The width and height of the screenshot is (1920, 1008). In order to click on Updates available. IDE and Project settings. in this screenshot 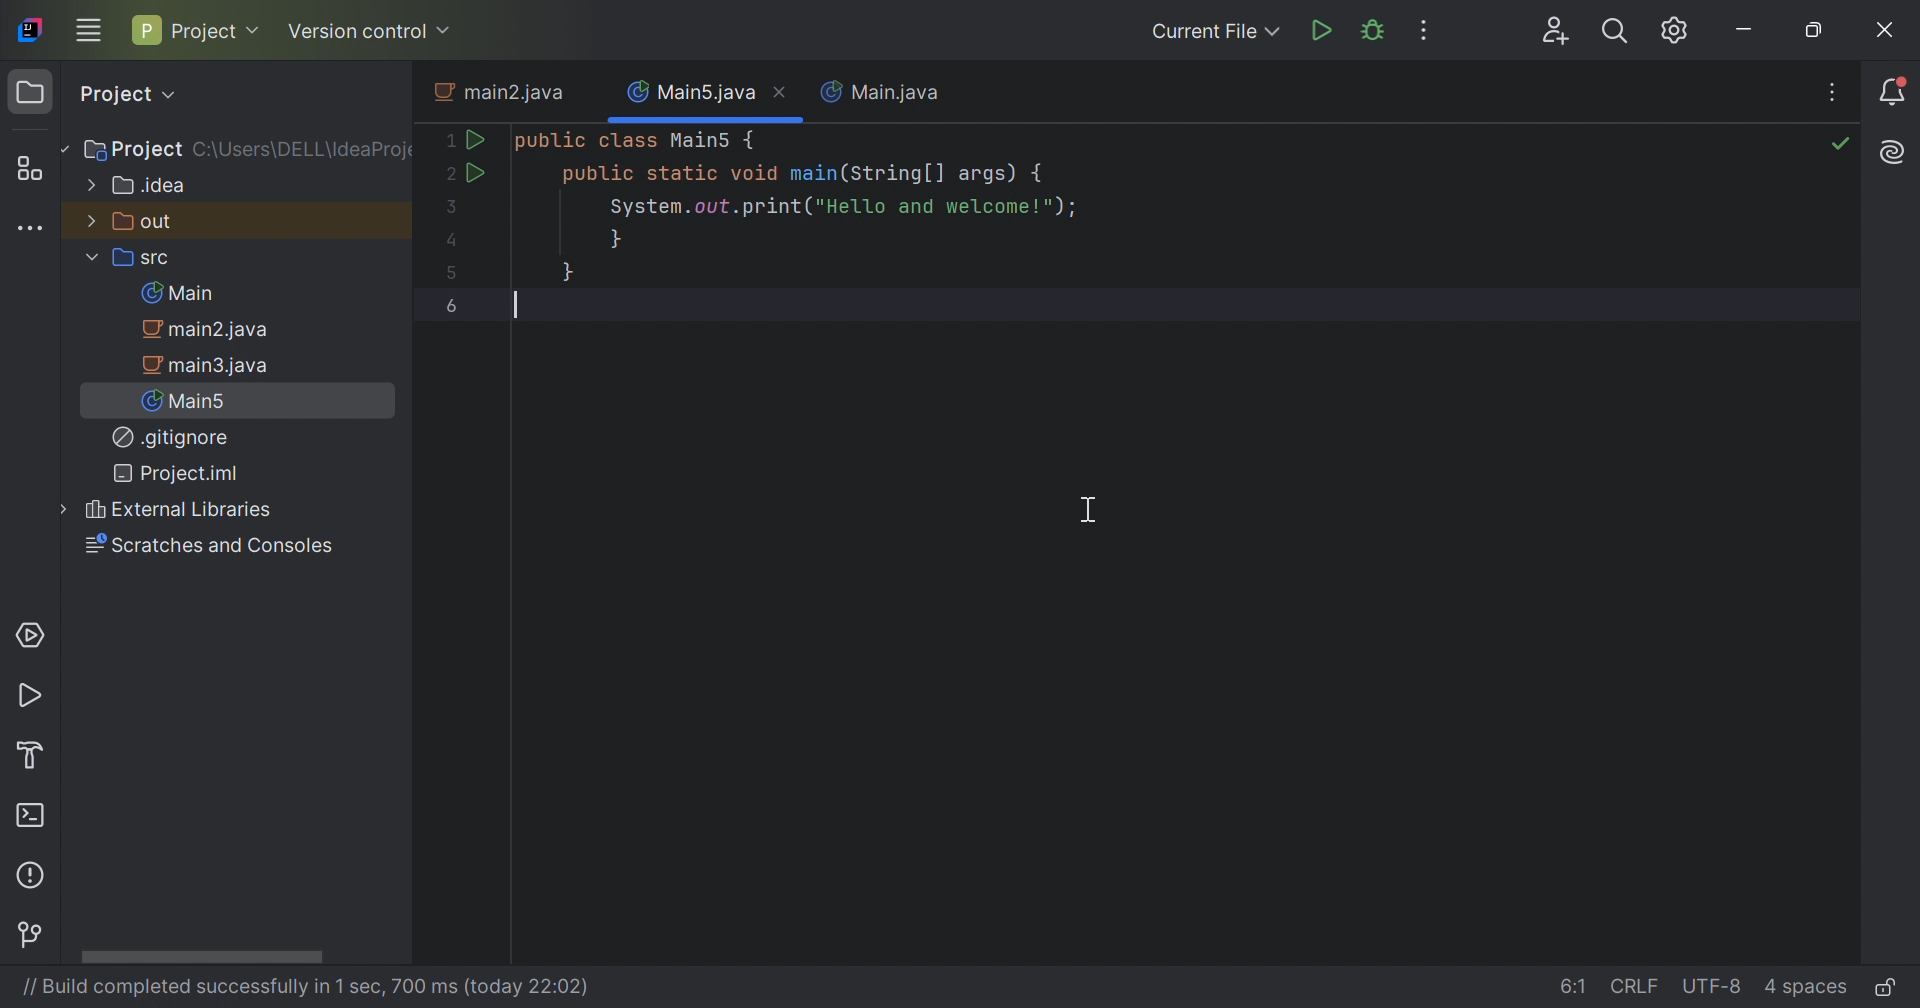, I will do `click(1675, 32)`.